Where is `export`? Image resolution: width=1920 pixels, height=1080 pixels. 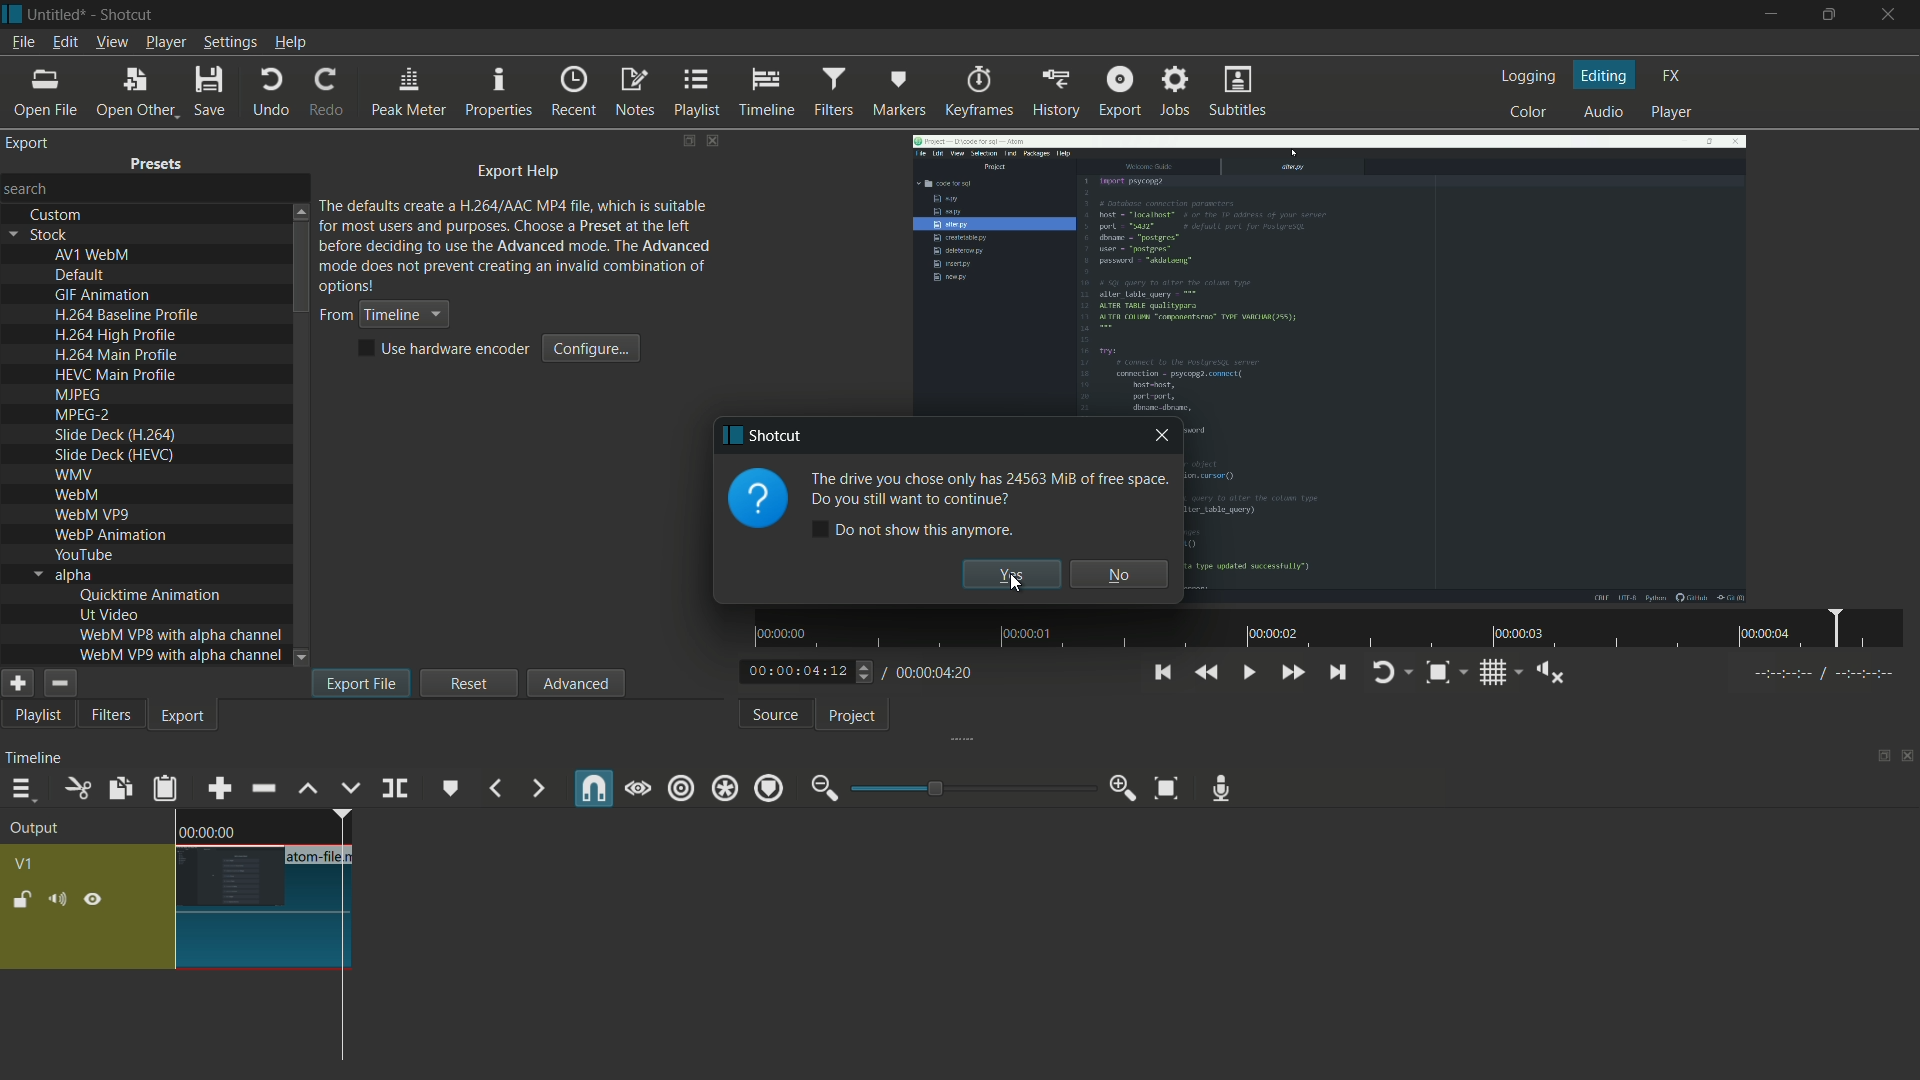 export is located at coordinates (29, 143).